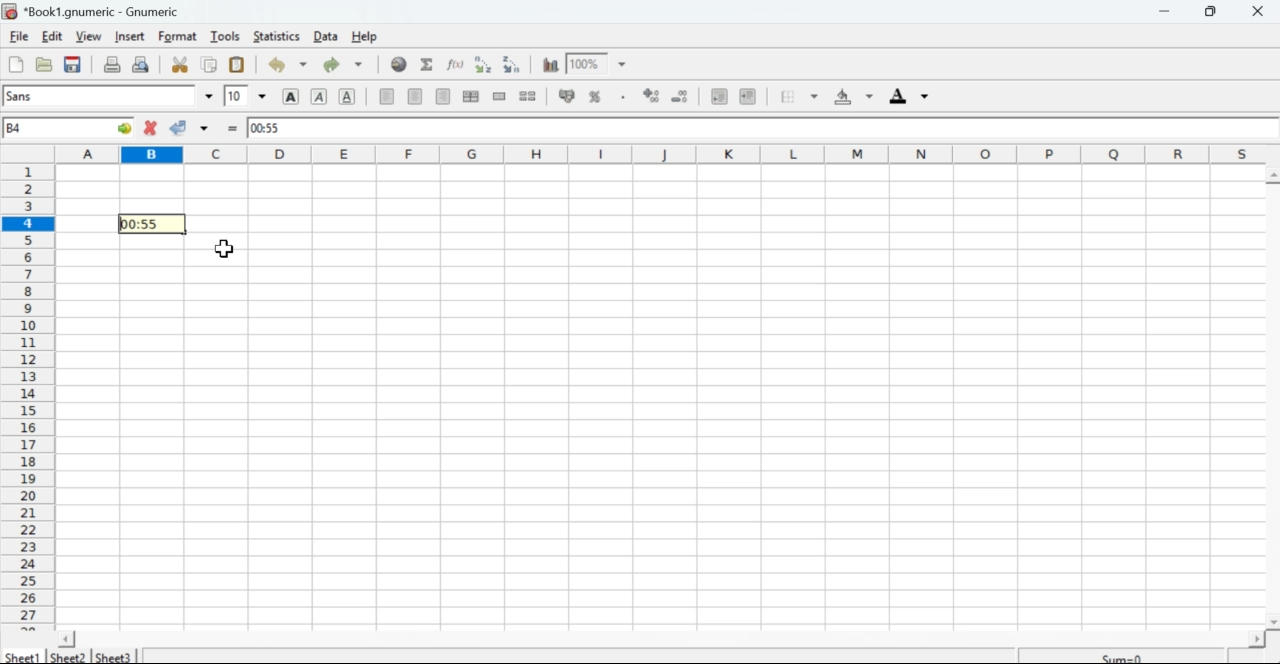 Image resolution: width=1280 pixels, height=664 pixels. Describe the element at coordinates (208, 65) in the screenshot. I see `Copy` at that location.